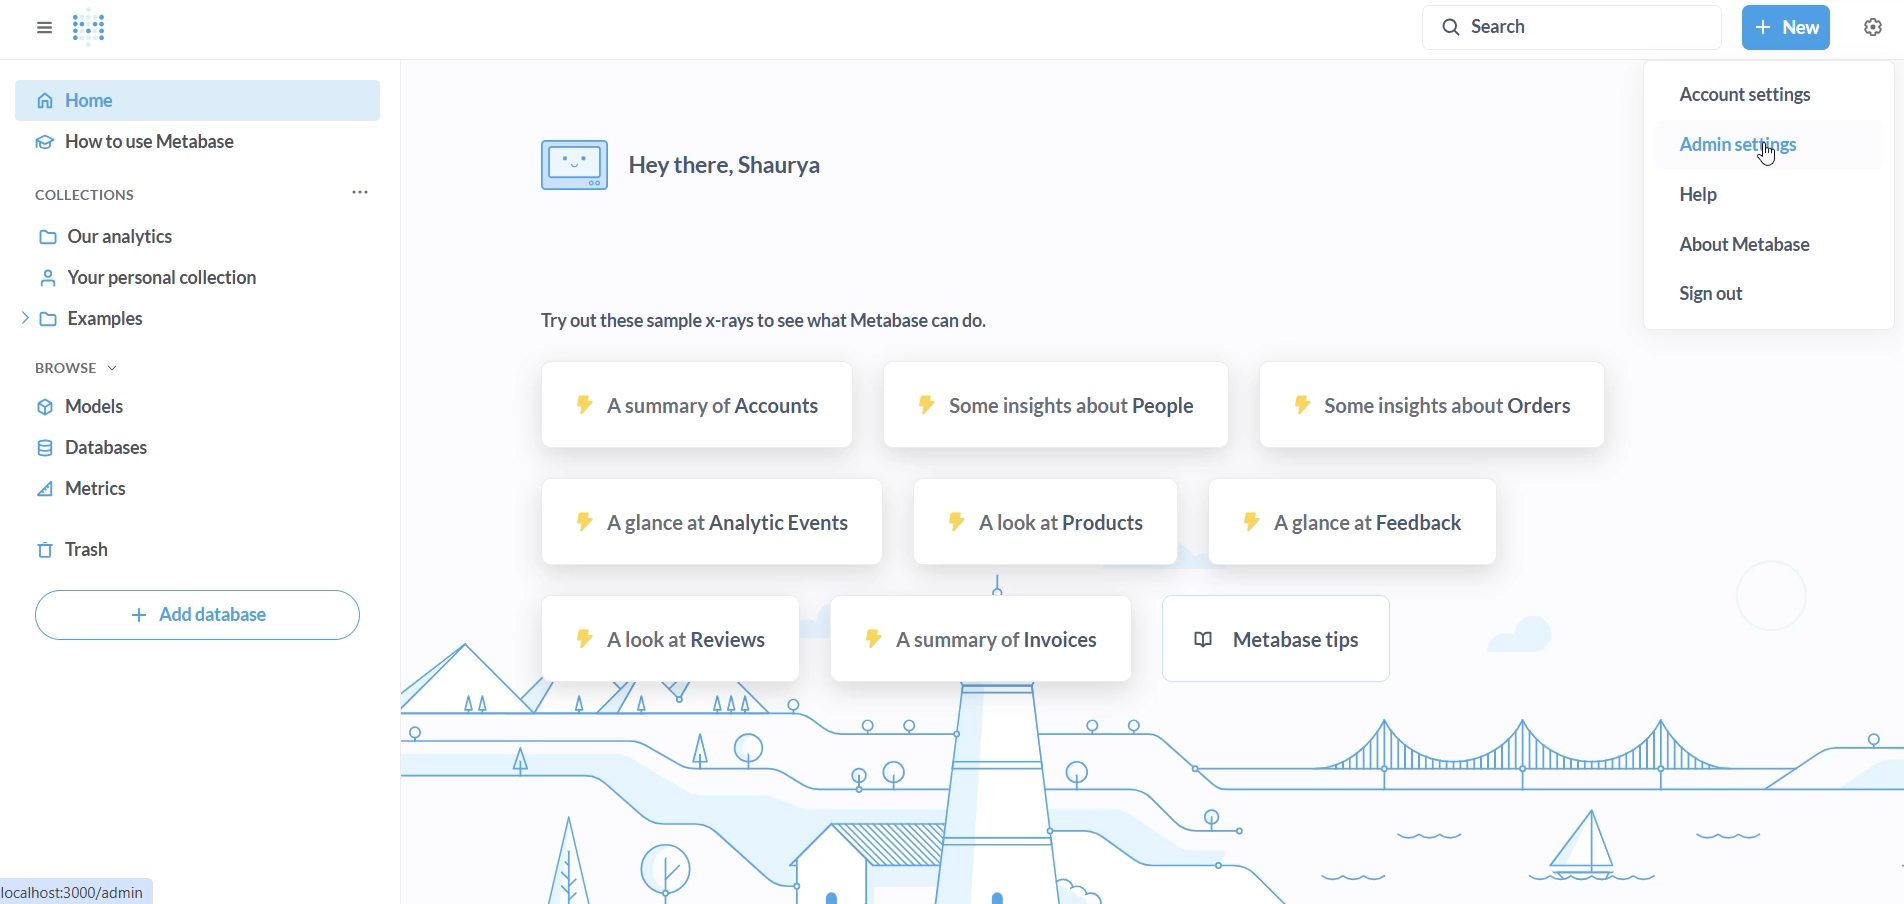  Describe the element at coordinates (1789, 27) in the screenshot. I see `New` at that location.